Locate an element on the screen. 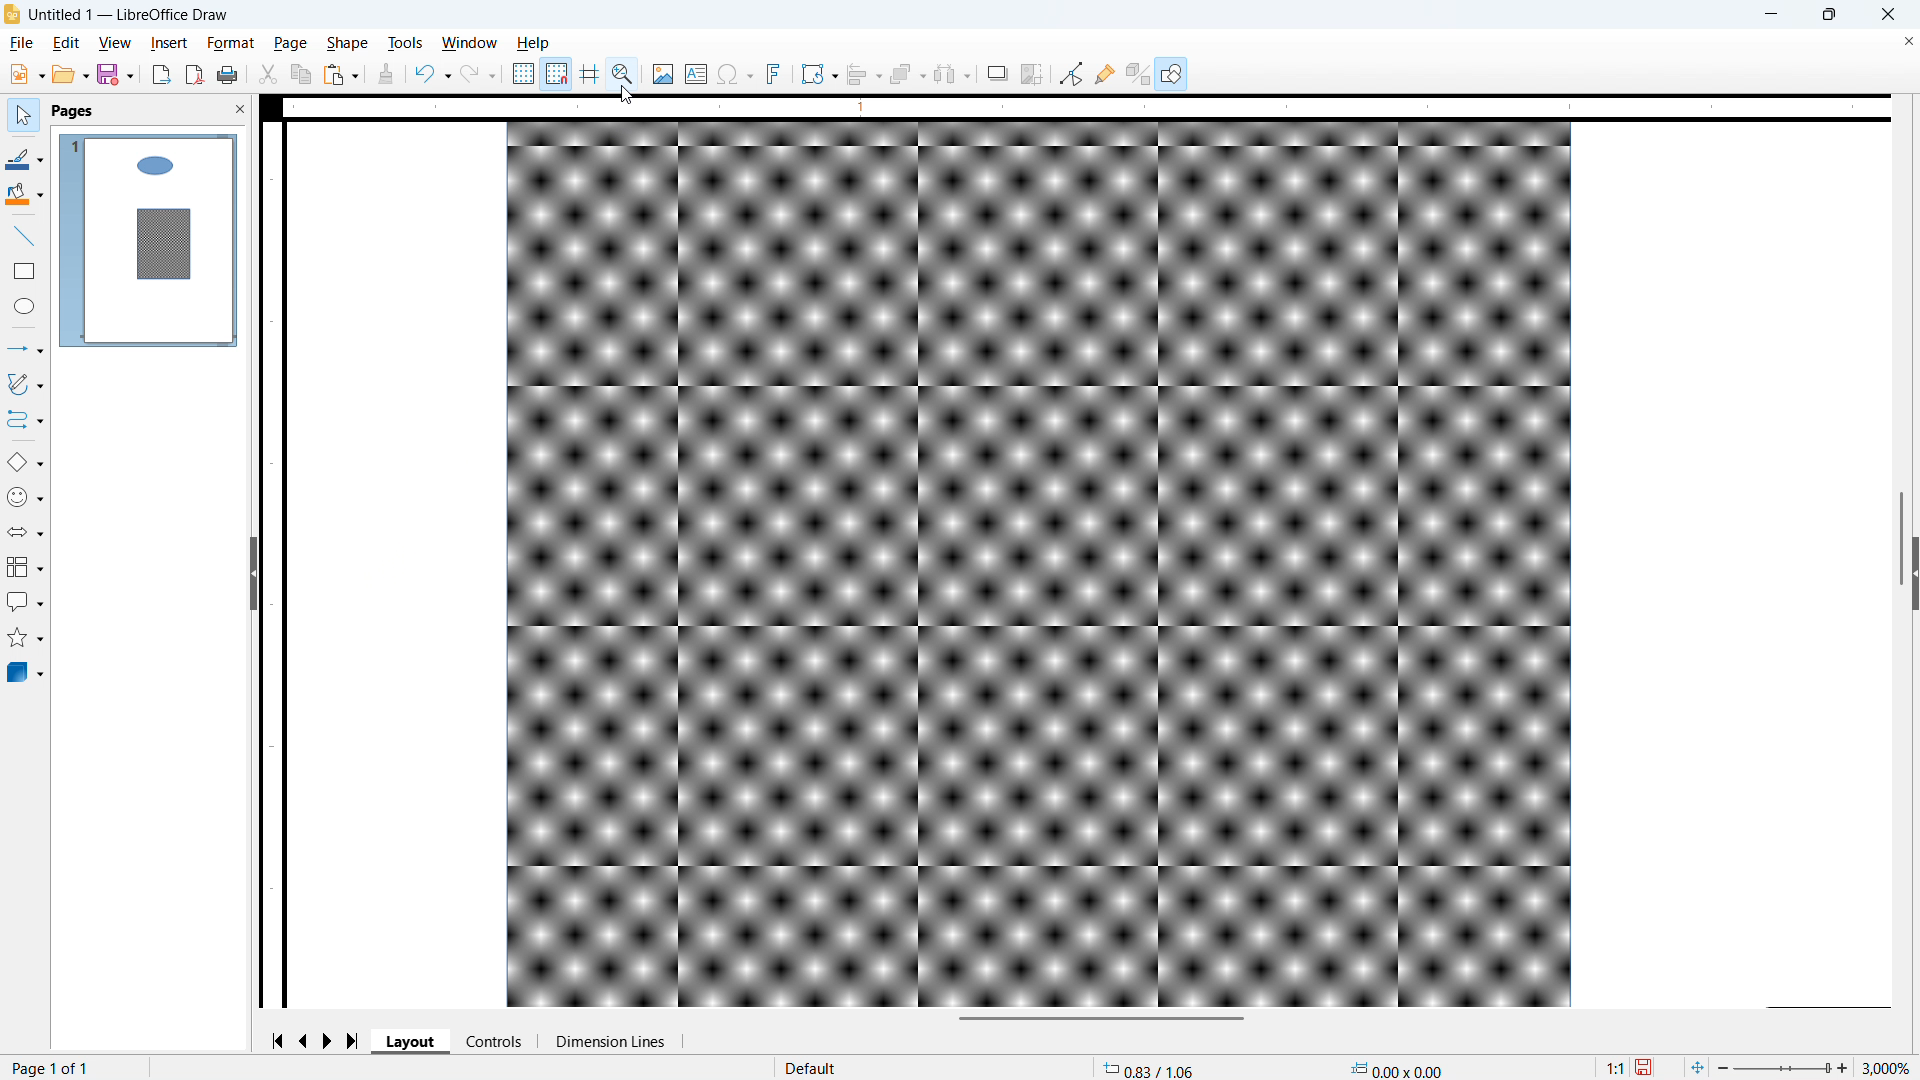 This screenshot has width=1920, height=1080. Symbol shapes  is located at coordinates (26, 498).